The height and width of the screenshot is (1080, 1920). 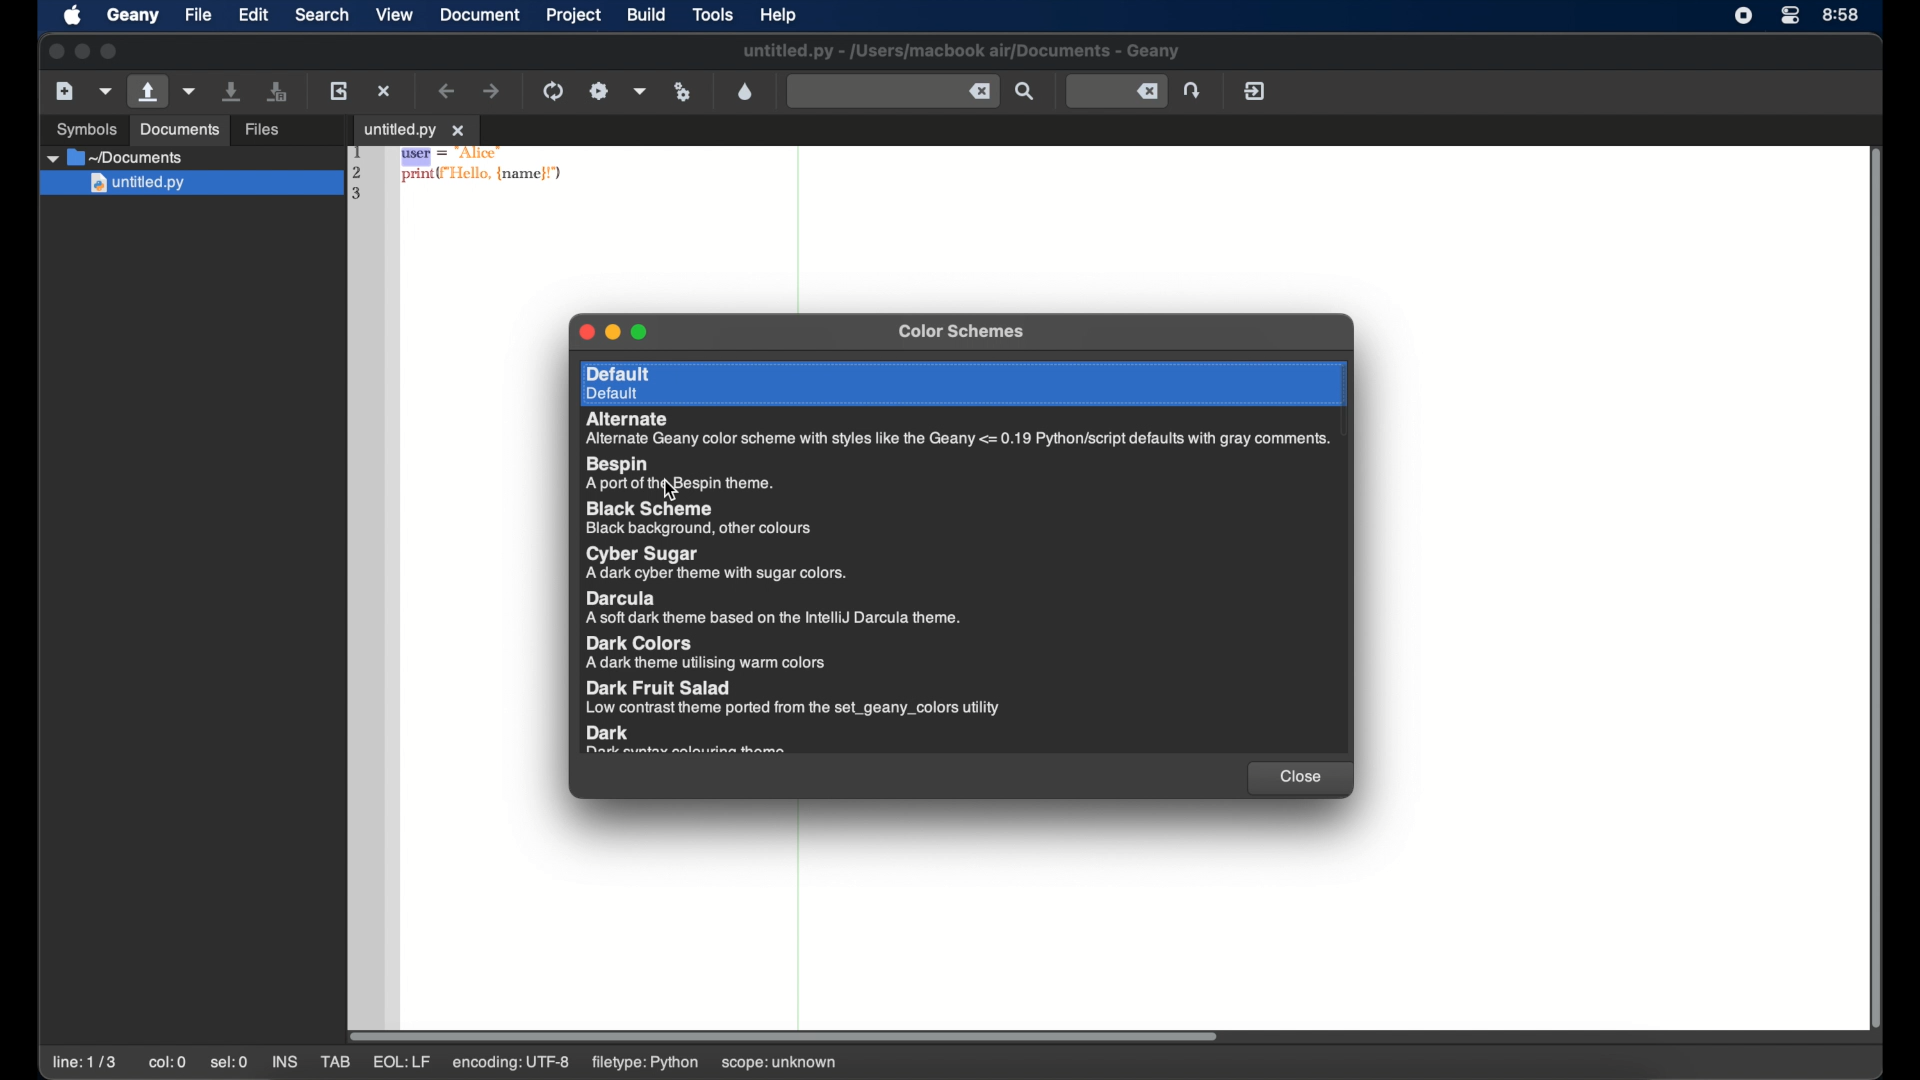 What do you see at coordinates (337, 1062) in the screenshot?
I see `tab` at bounding box center [337, 1062].